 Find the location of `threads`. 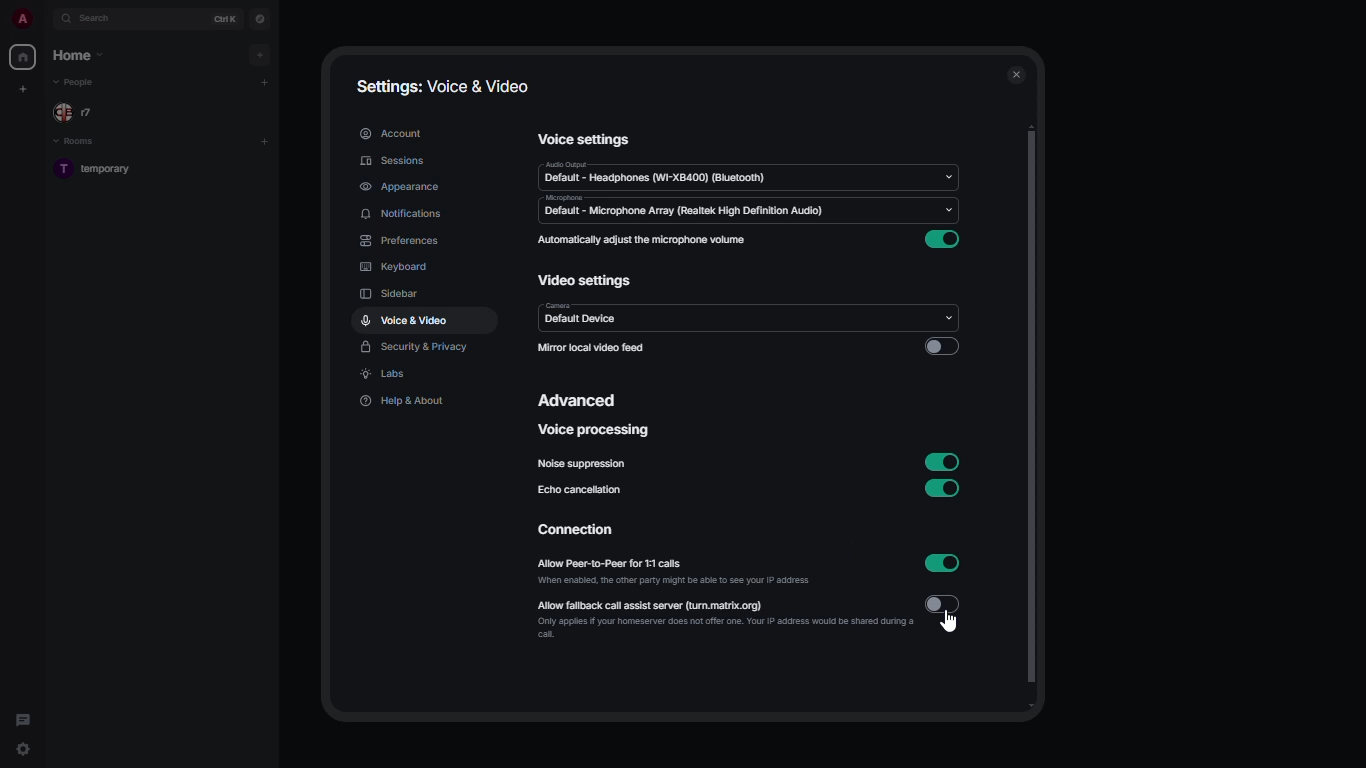

threads is located at coordinates (21, 716).